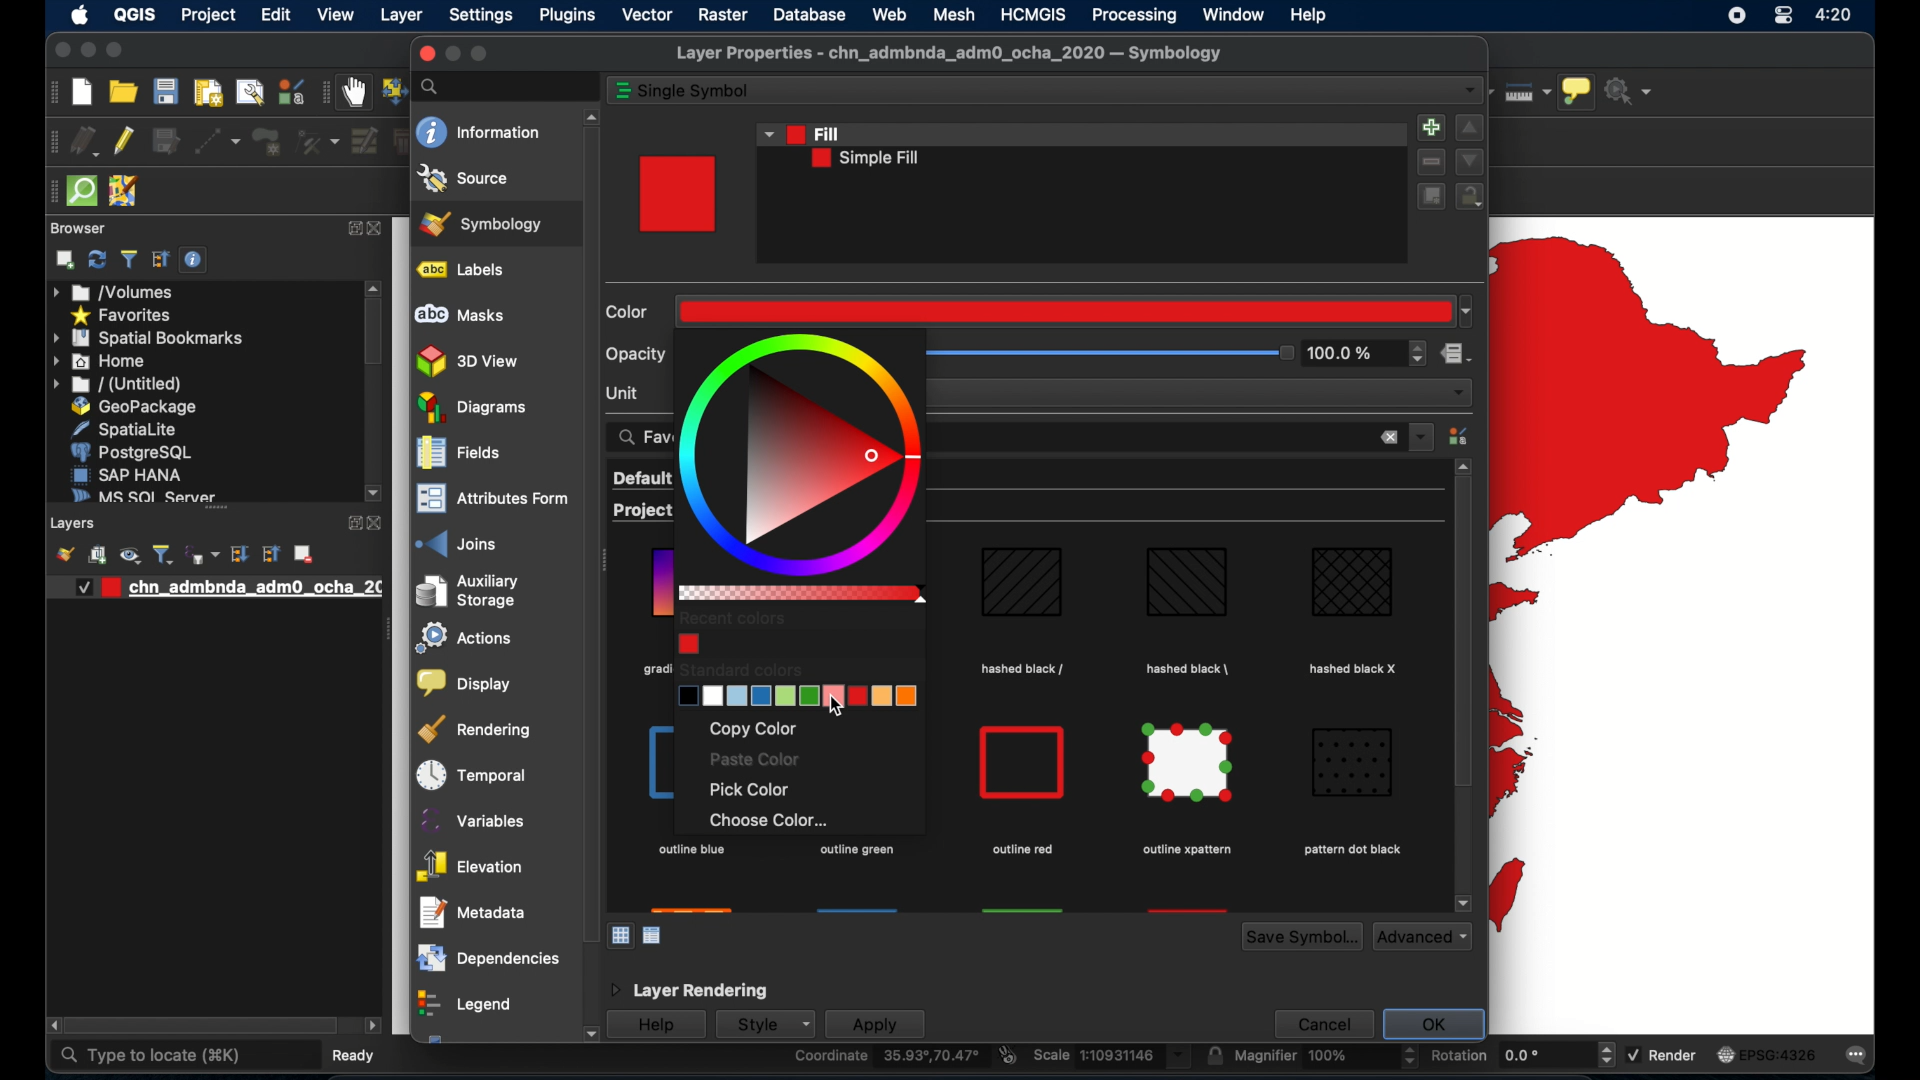  Describe the element at coordinates (483, 16) in the screenshot. I see `settings` at that location.